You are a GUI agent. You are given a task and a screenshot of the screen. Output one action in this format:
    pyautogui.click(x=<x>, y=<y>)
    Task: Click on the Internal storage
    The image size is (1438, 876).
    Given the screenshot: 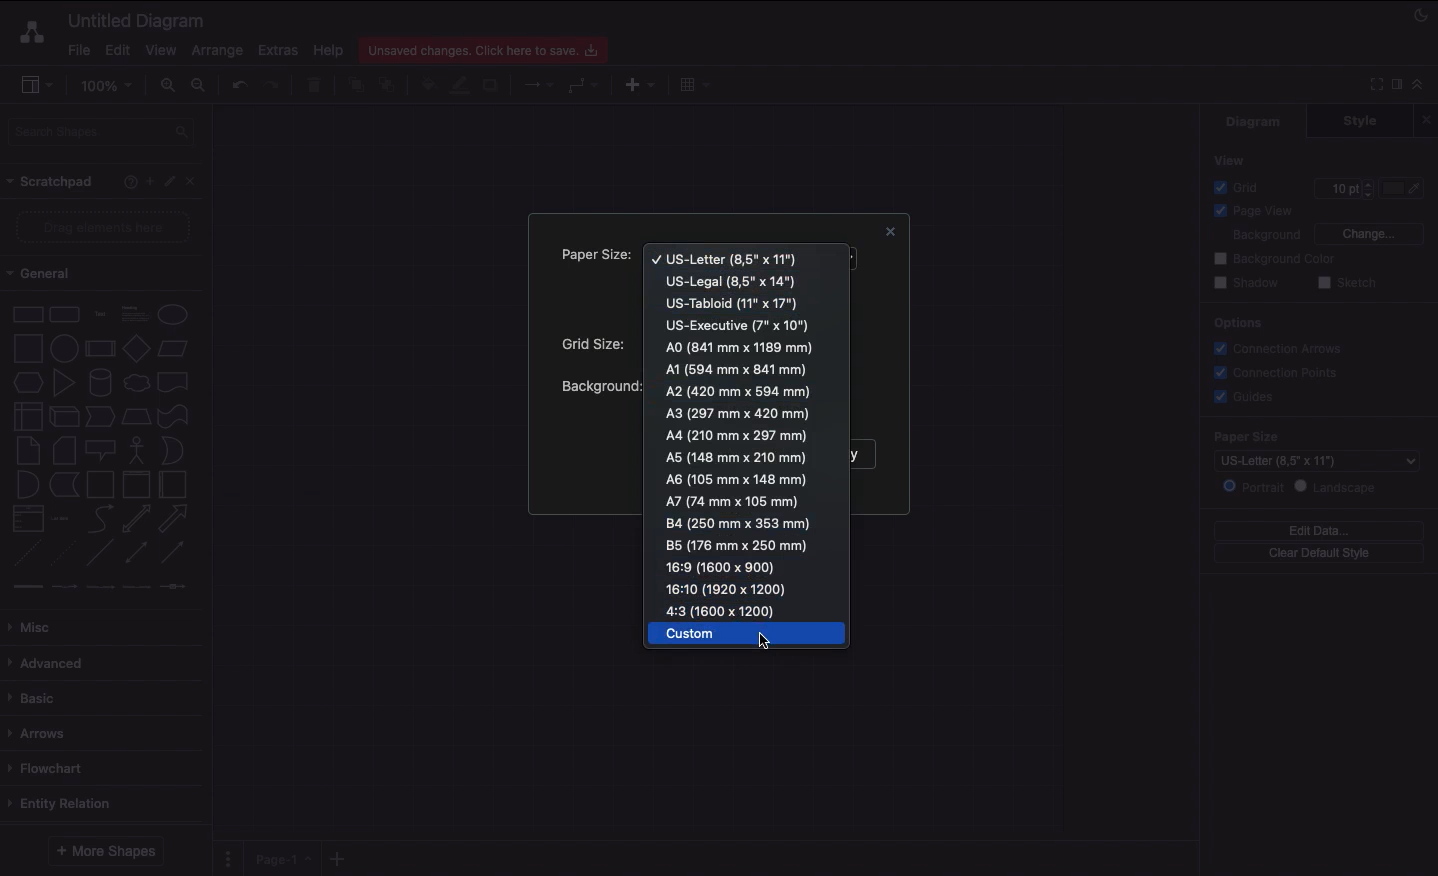 What is the action you would take?
    pyautogui.click(x=27, y=415)
    